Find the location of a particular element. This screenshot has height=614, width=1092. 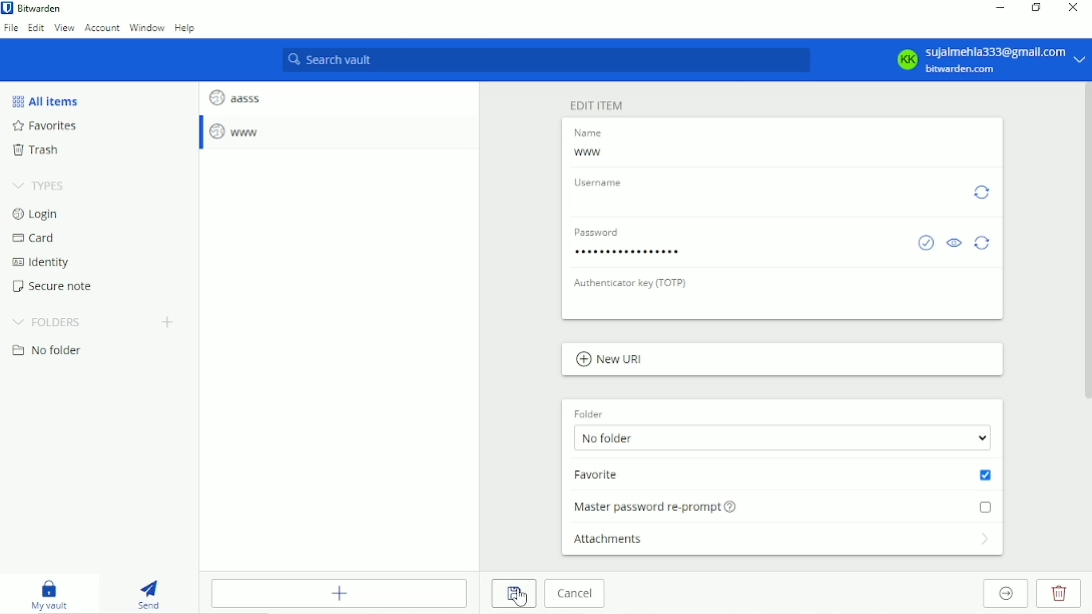

Account is located at coordinates (989, 59).